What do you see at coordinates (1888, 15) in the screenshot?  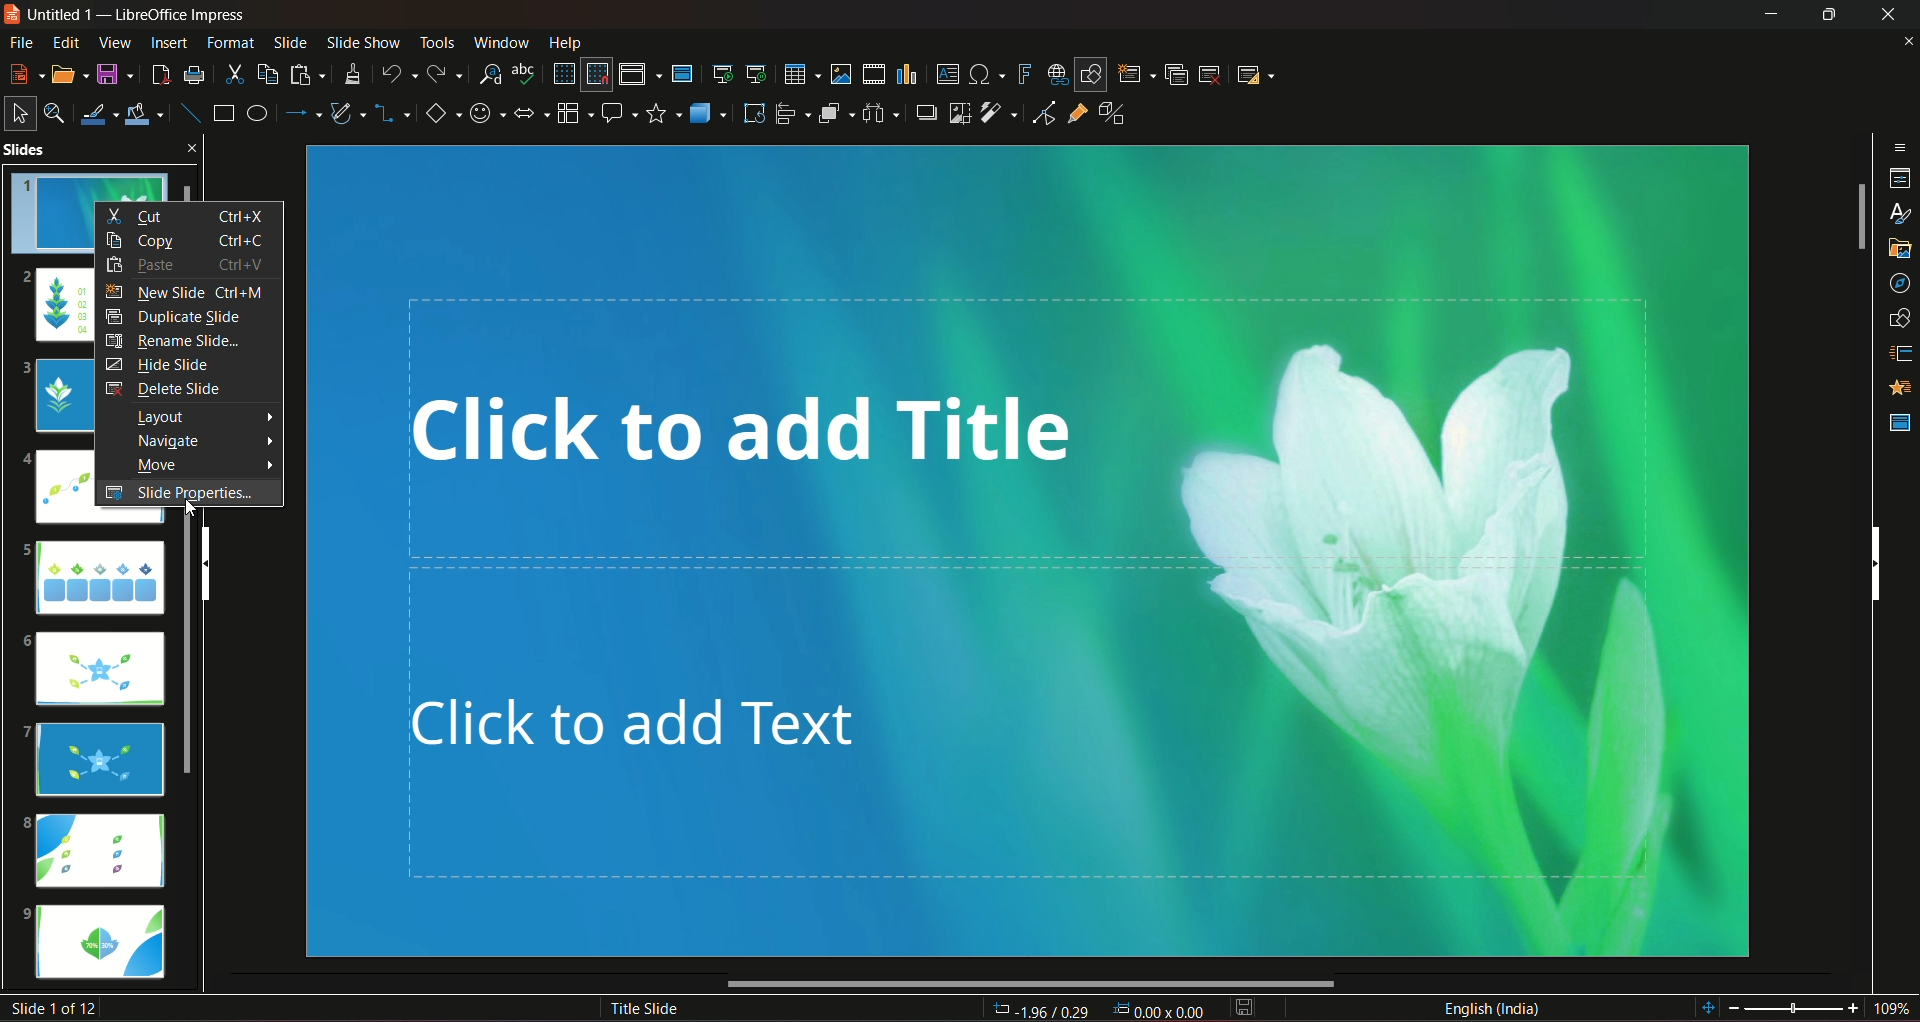 I see `close` at bounding box center [1888, 15].